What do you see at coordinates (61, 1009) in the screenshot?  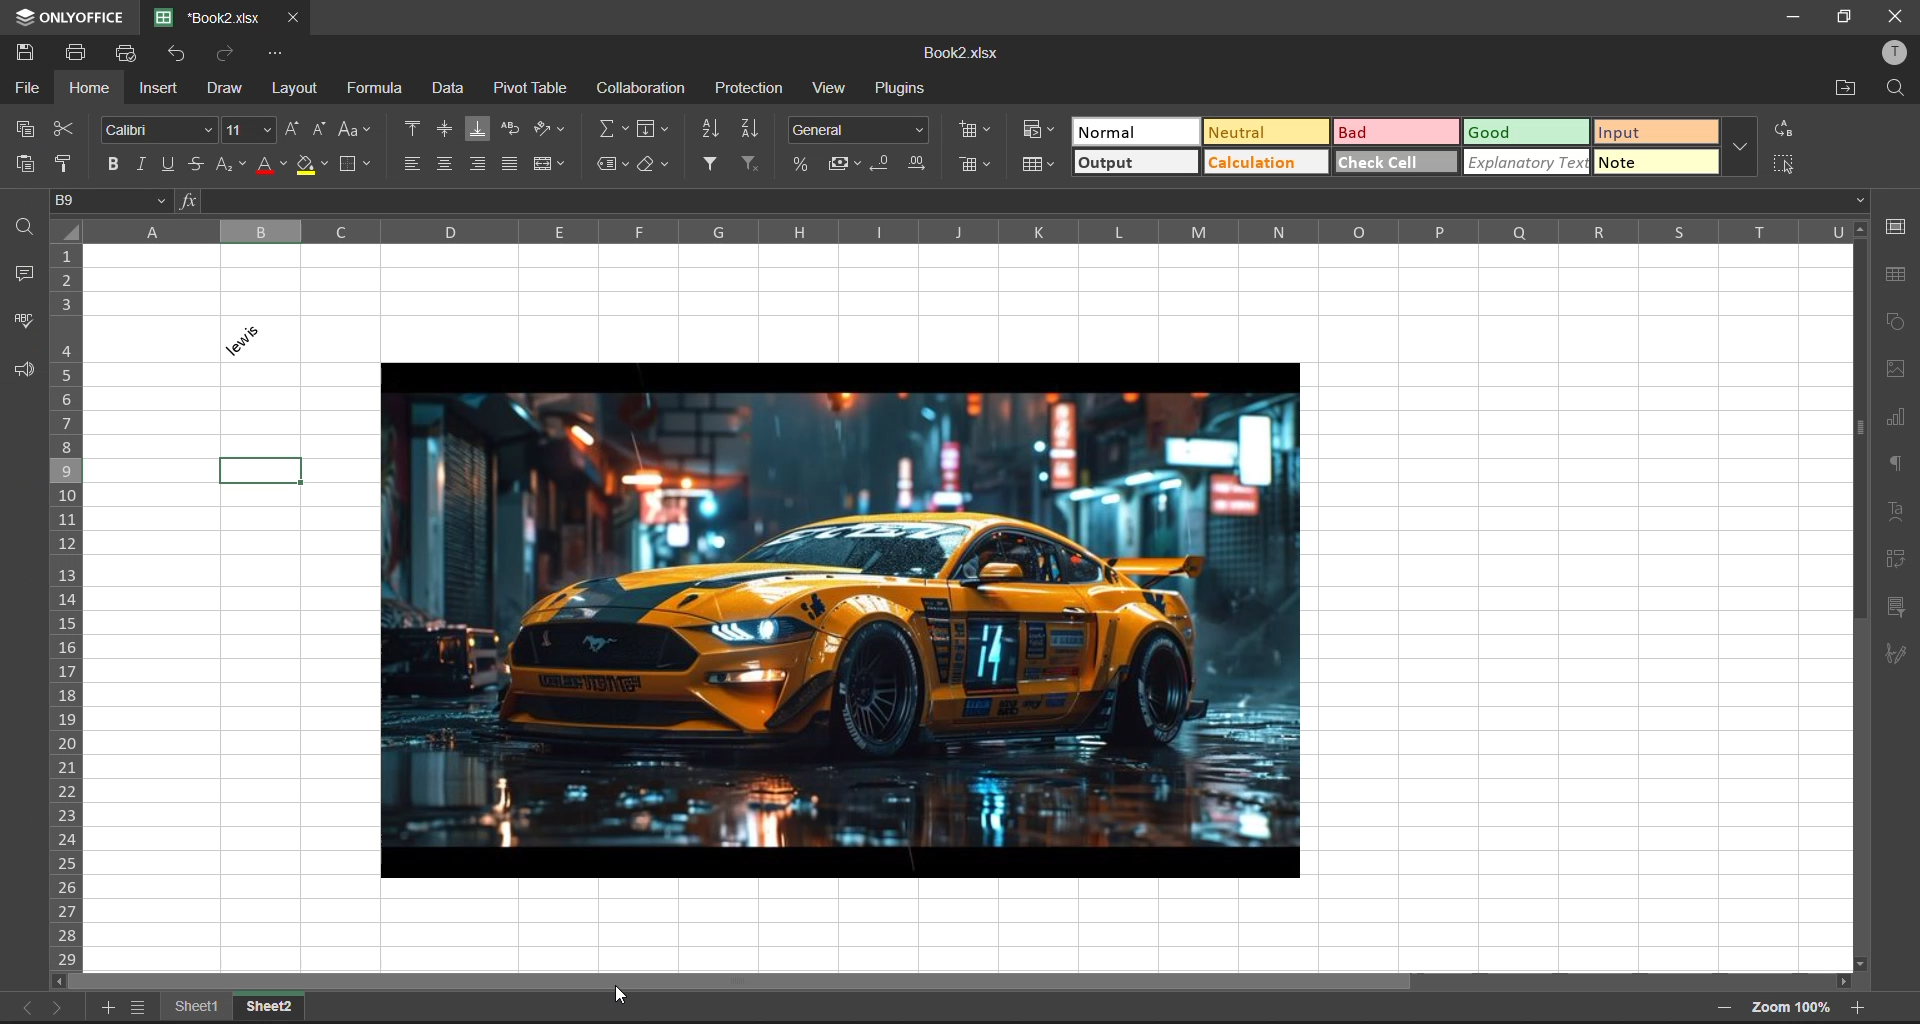 I see `next` at bounding box center [61, 1009].